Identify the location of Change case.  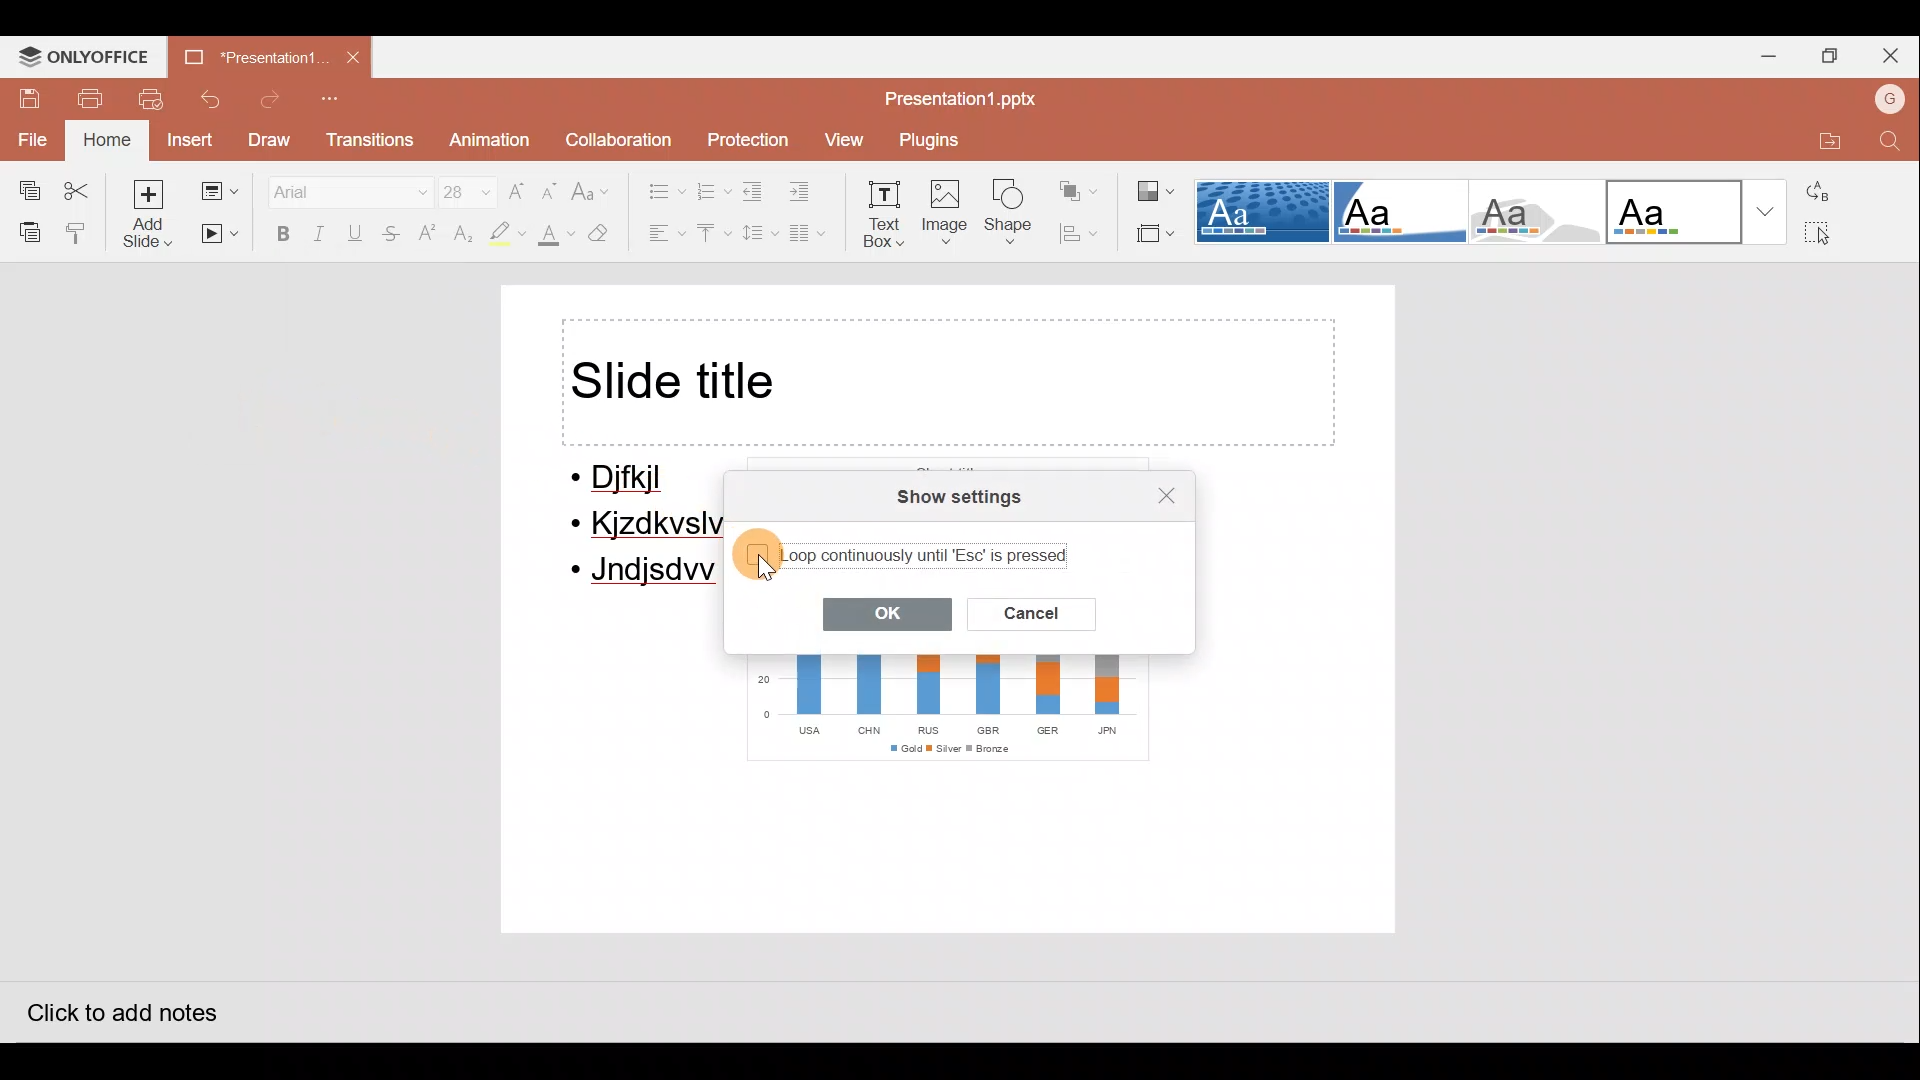
(593, 187).